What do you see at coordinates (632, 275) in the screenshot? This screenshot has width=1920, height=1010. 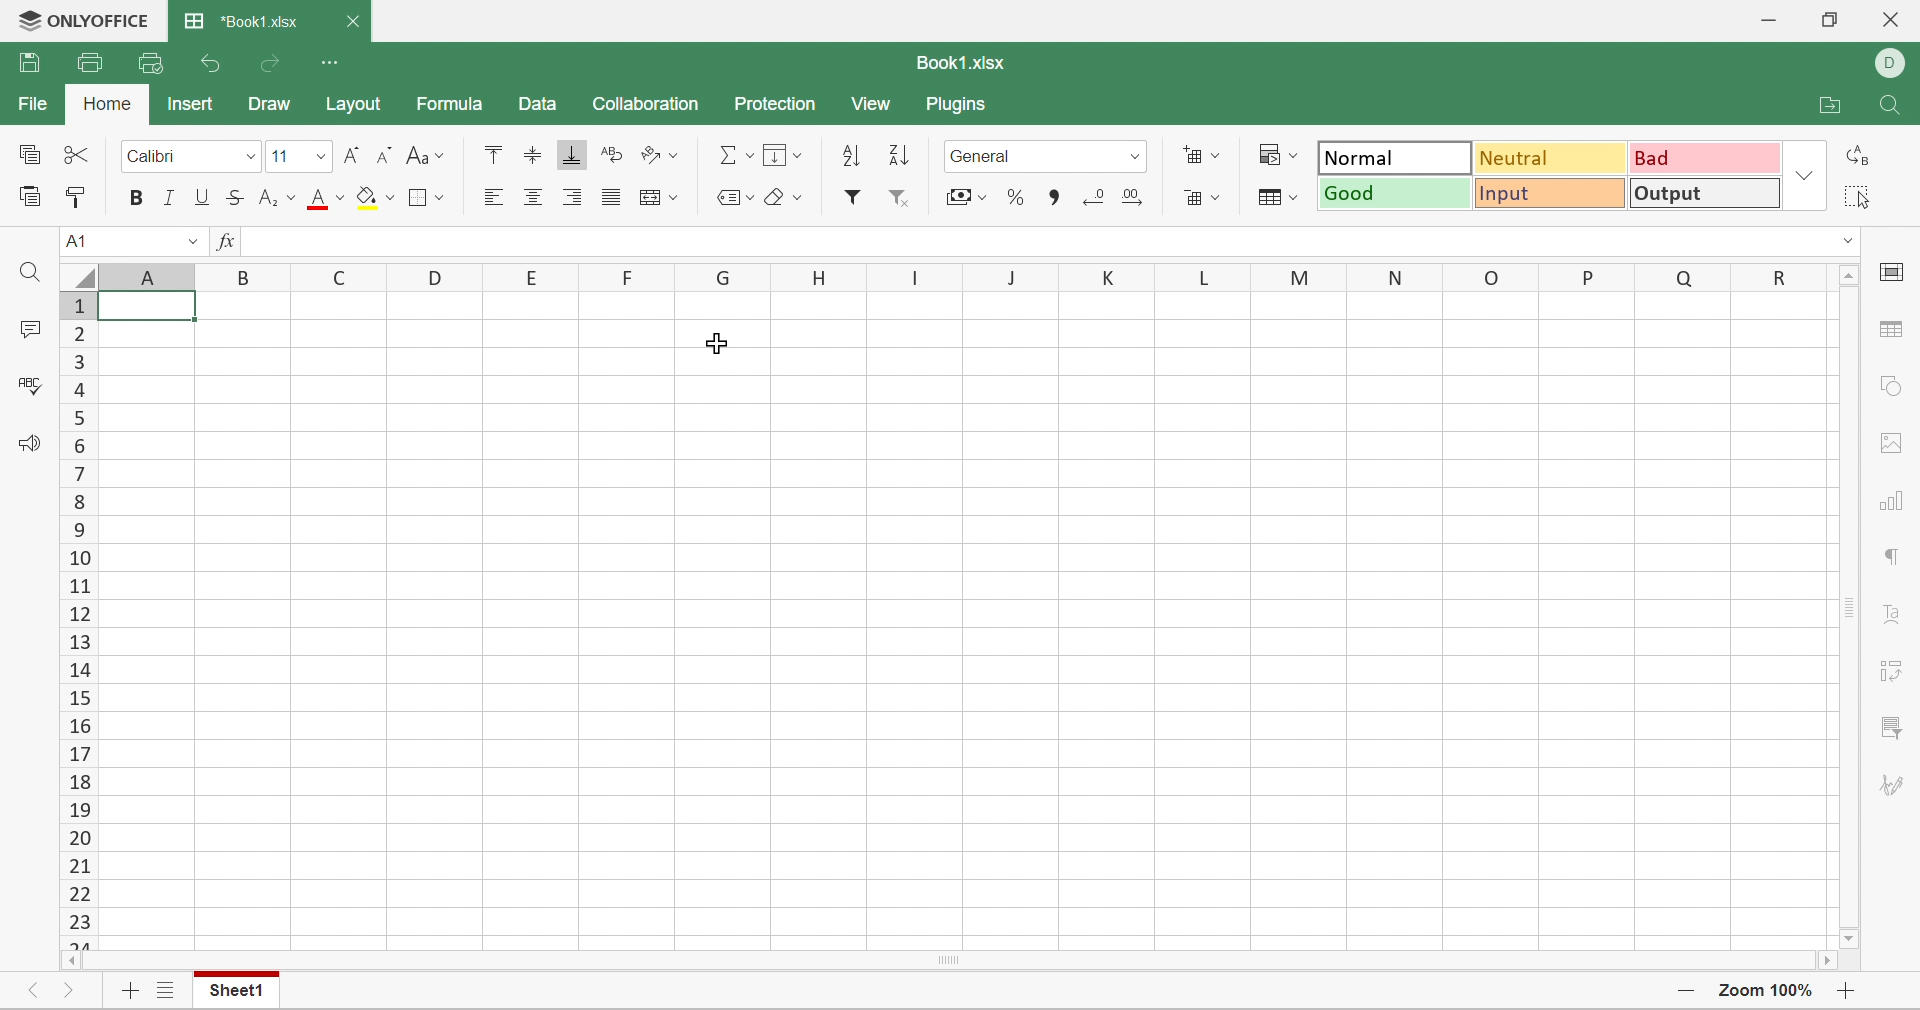 I see `F` at bounding box center [632, 275].